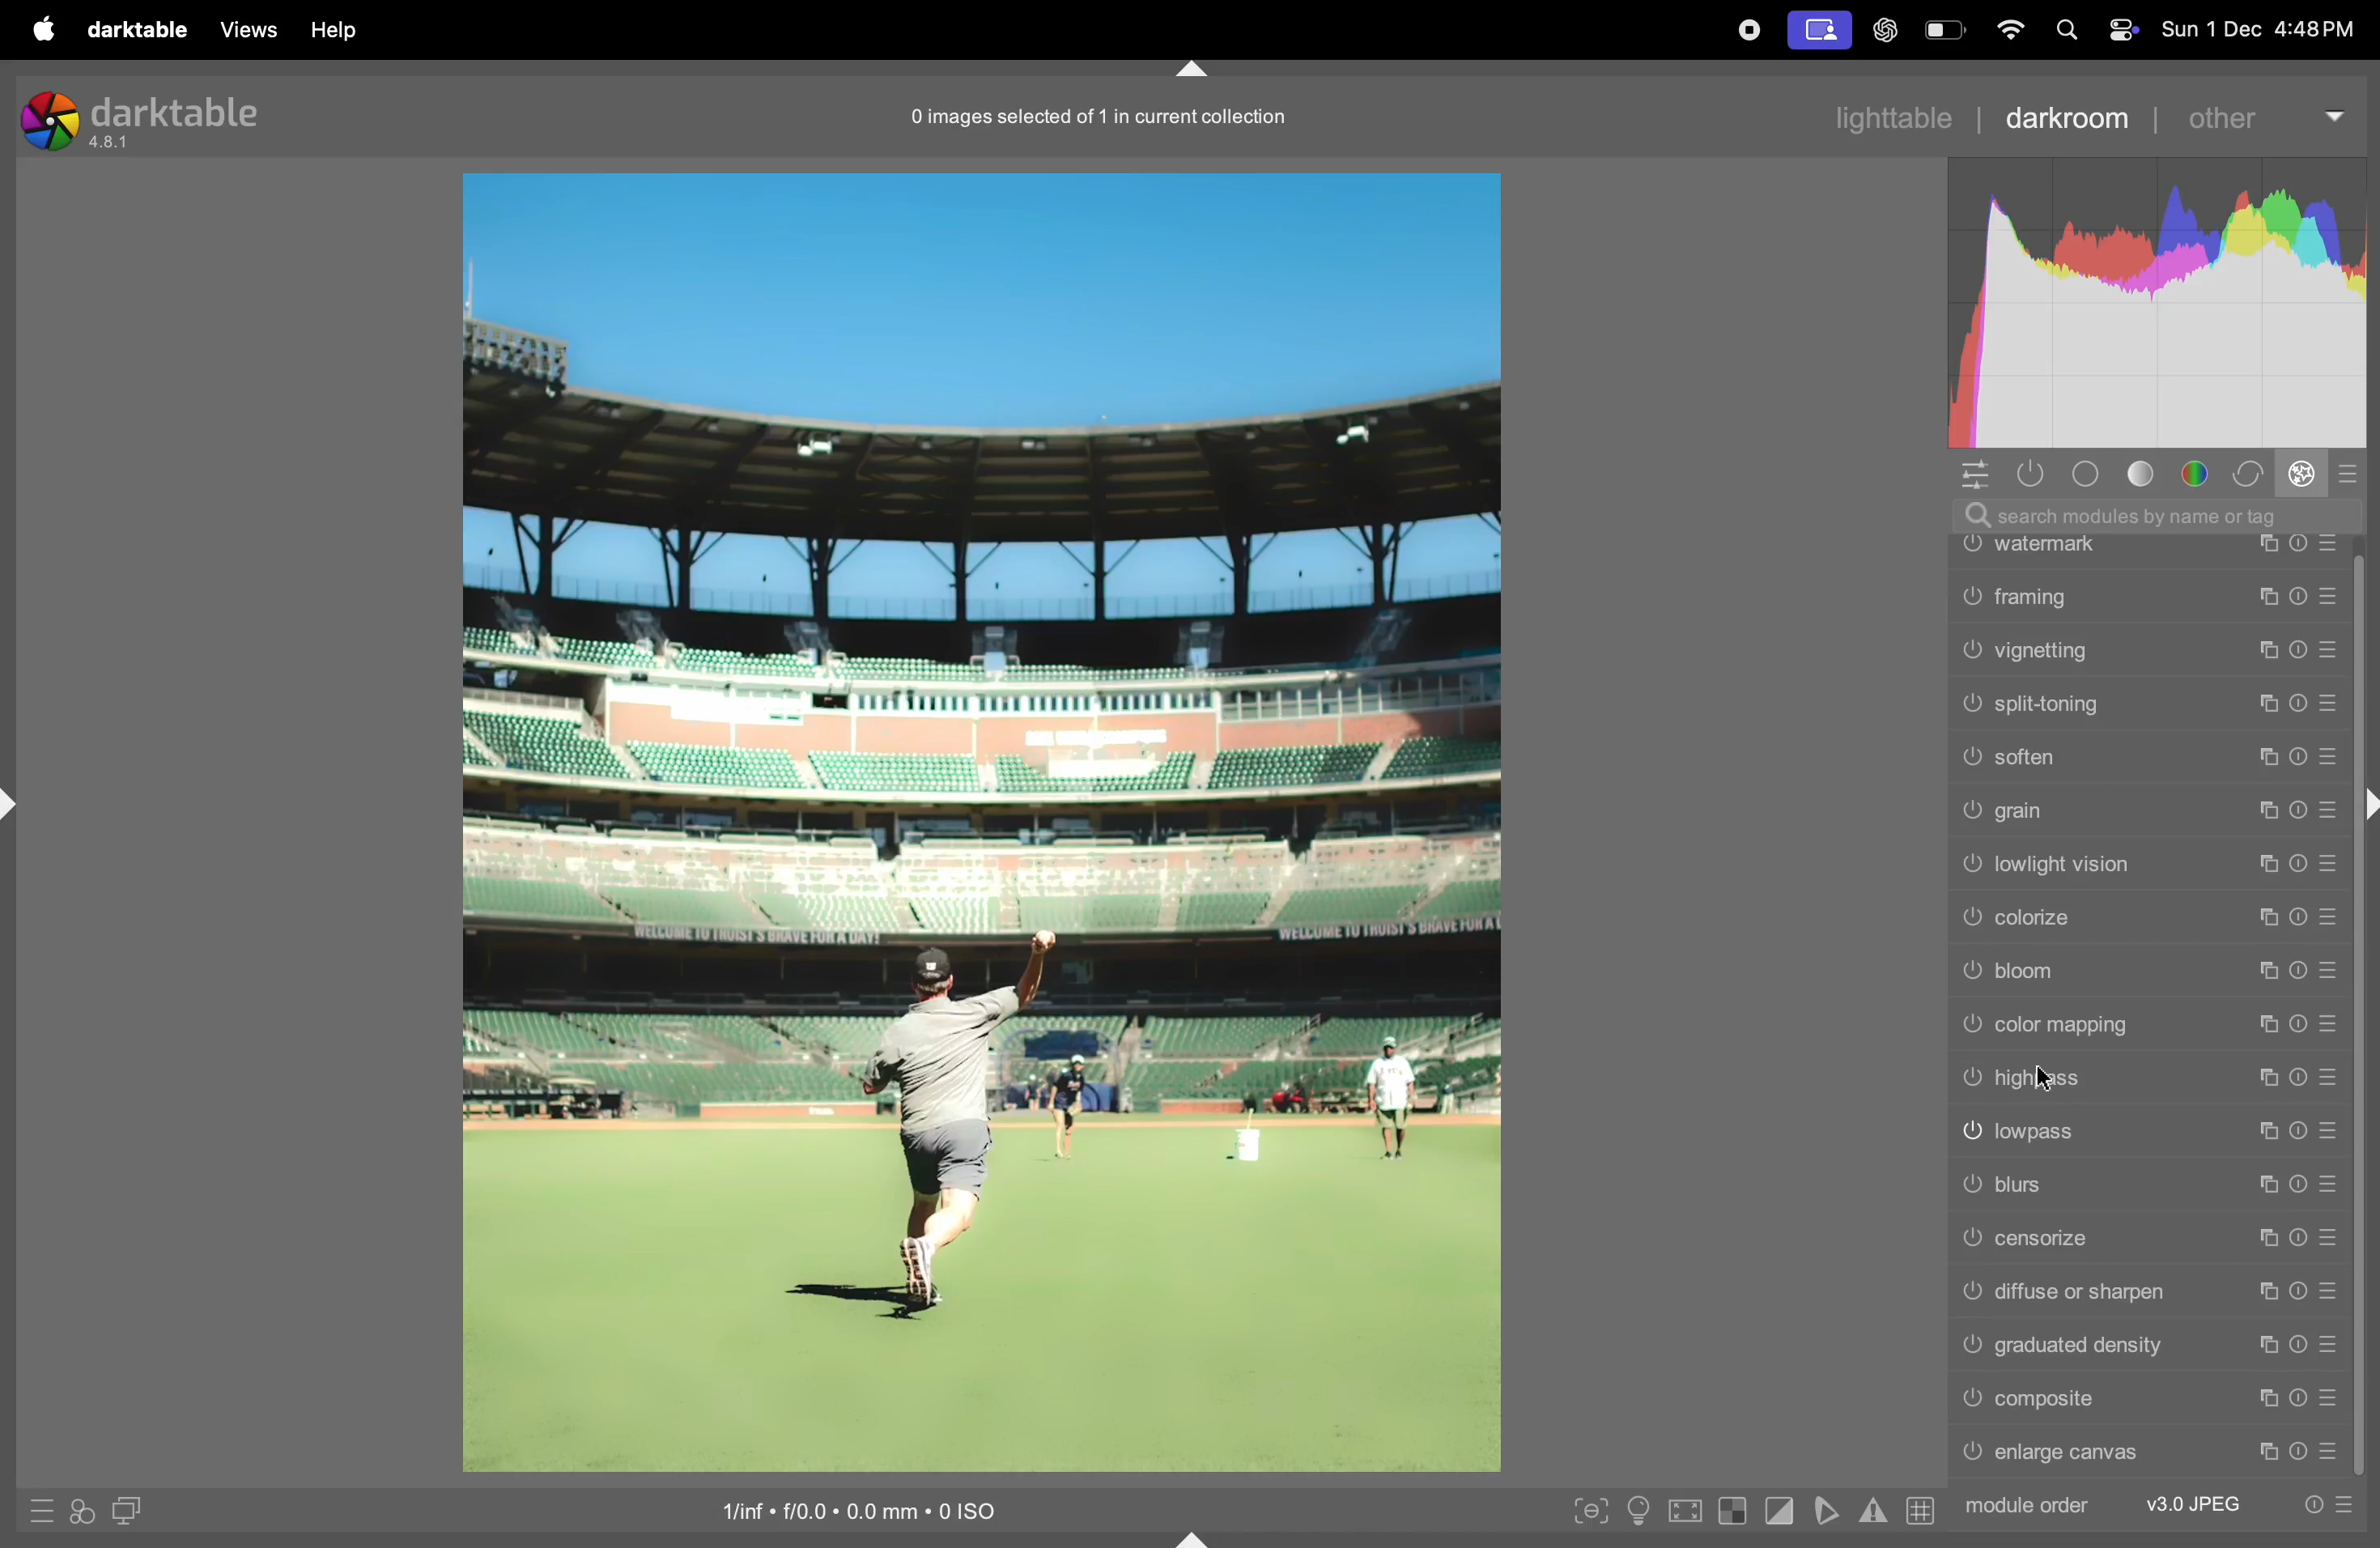 This screenshot has width=2380, height=1548. I want to click on iso, so click(880, 1510).